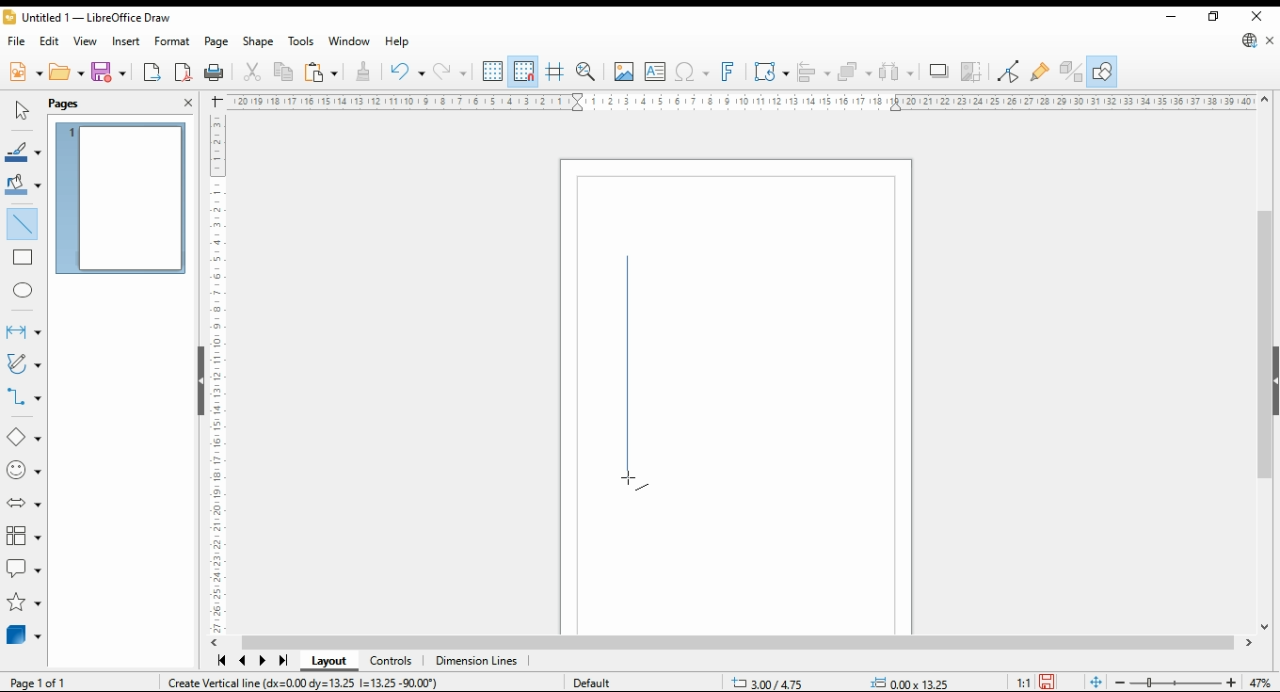  What do you see at coordinates (899, 72) in the screenshot?
I see `select at least three objects to distribute` at bounding box center [899, 72].